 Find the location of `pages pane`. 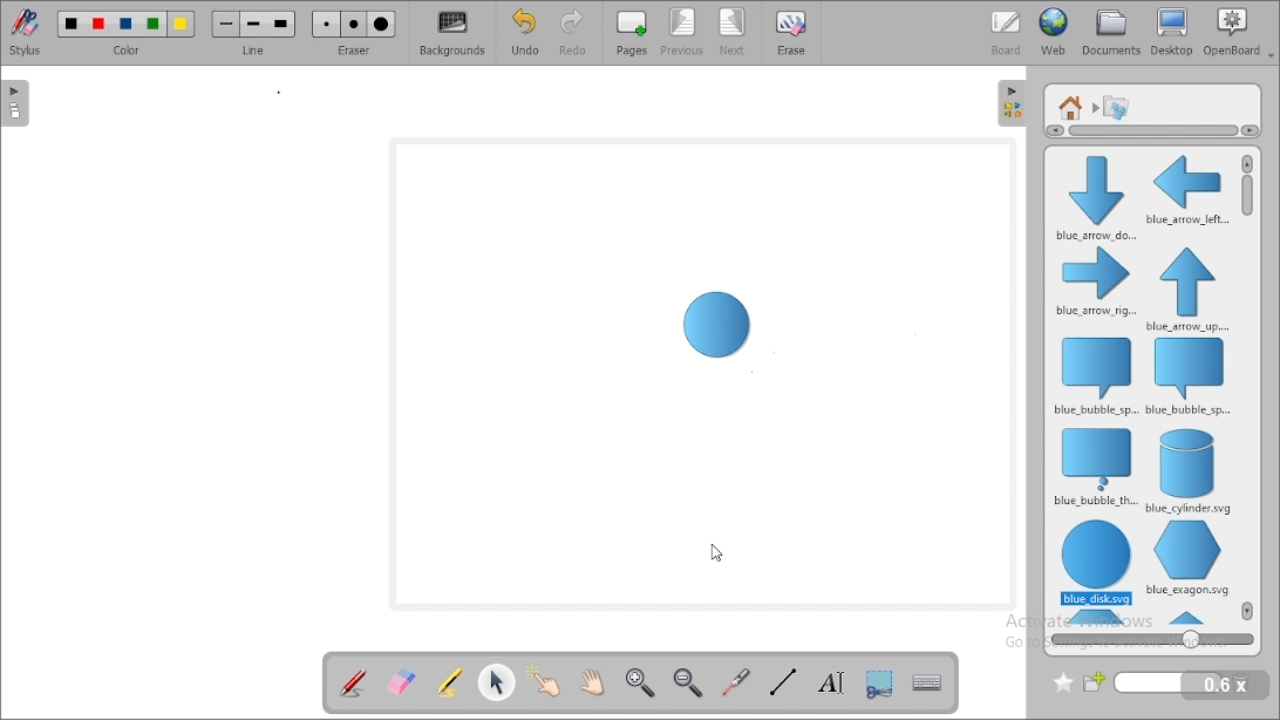

pages pane is located at coordinates (18, 103).